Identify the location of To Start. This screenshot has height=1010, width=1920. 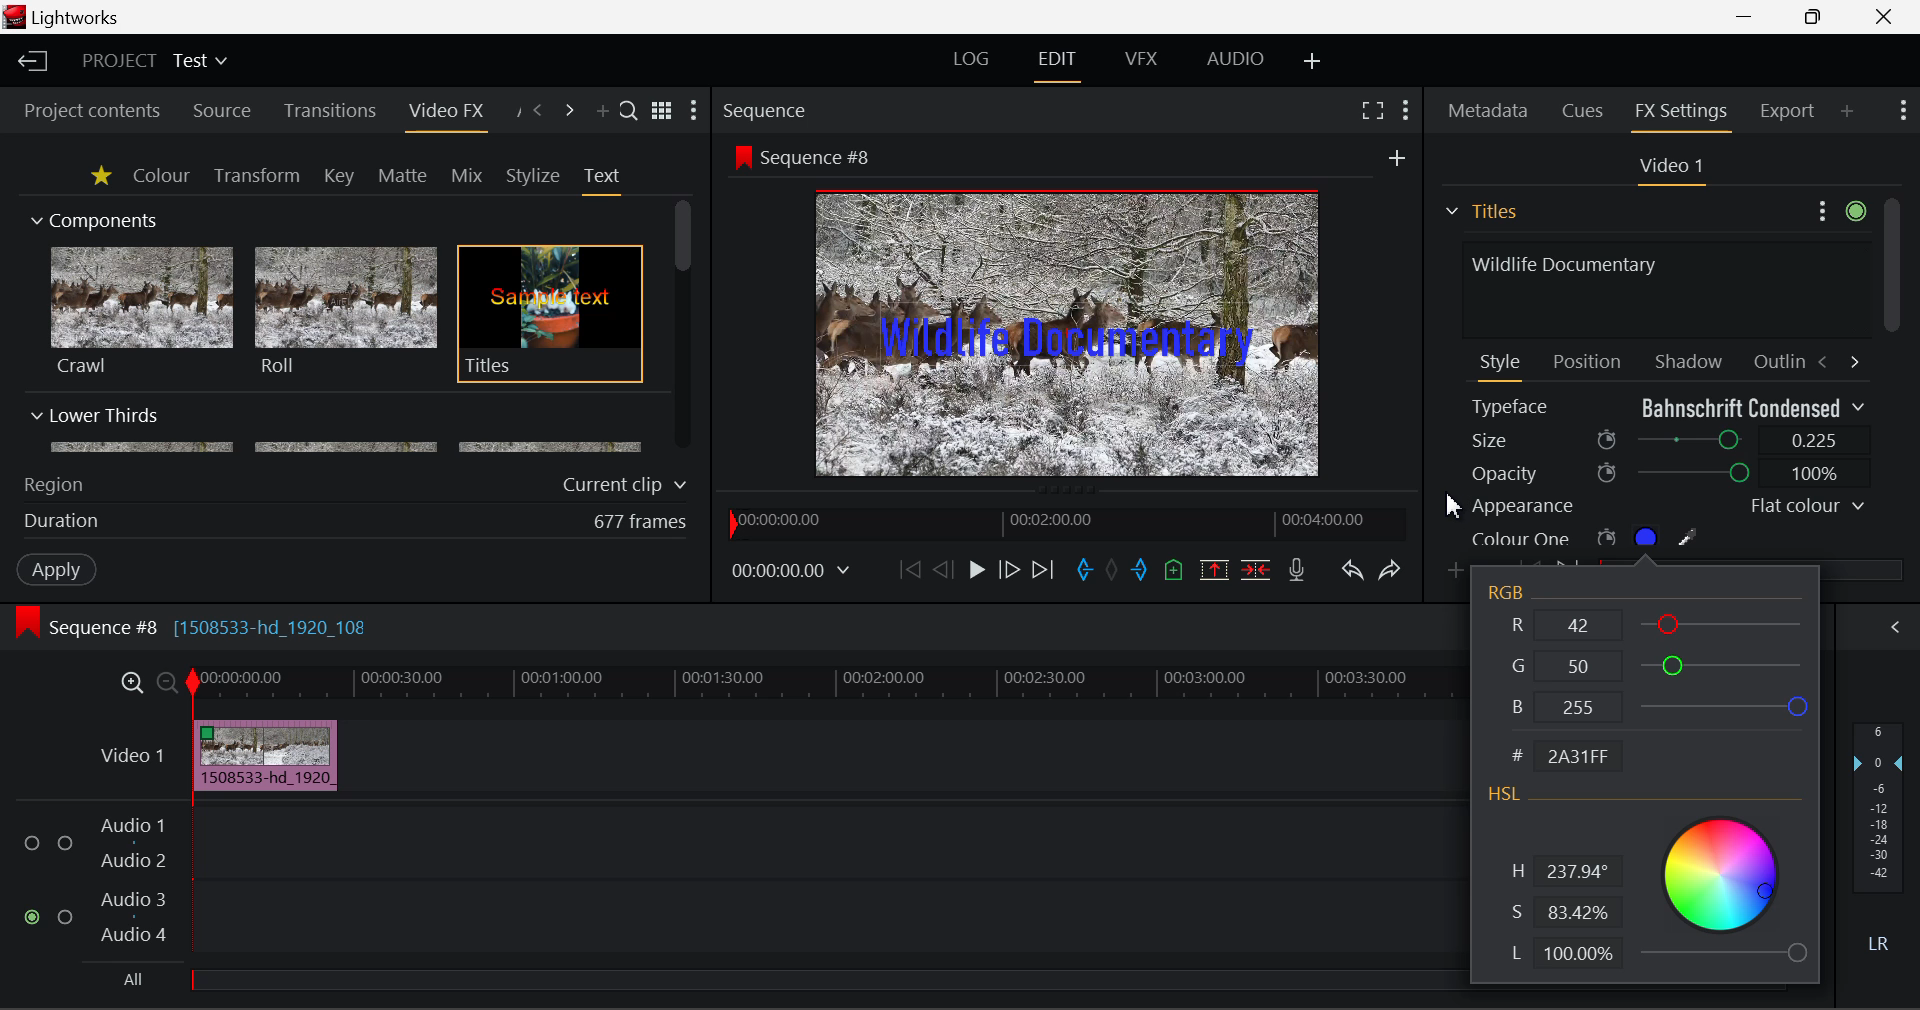
(910, 571).